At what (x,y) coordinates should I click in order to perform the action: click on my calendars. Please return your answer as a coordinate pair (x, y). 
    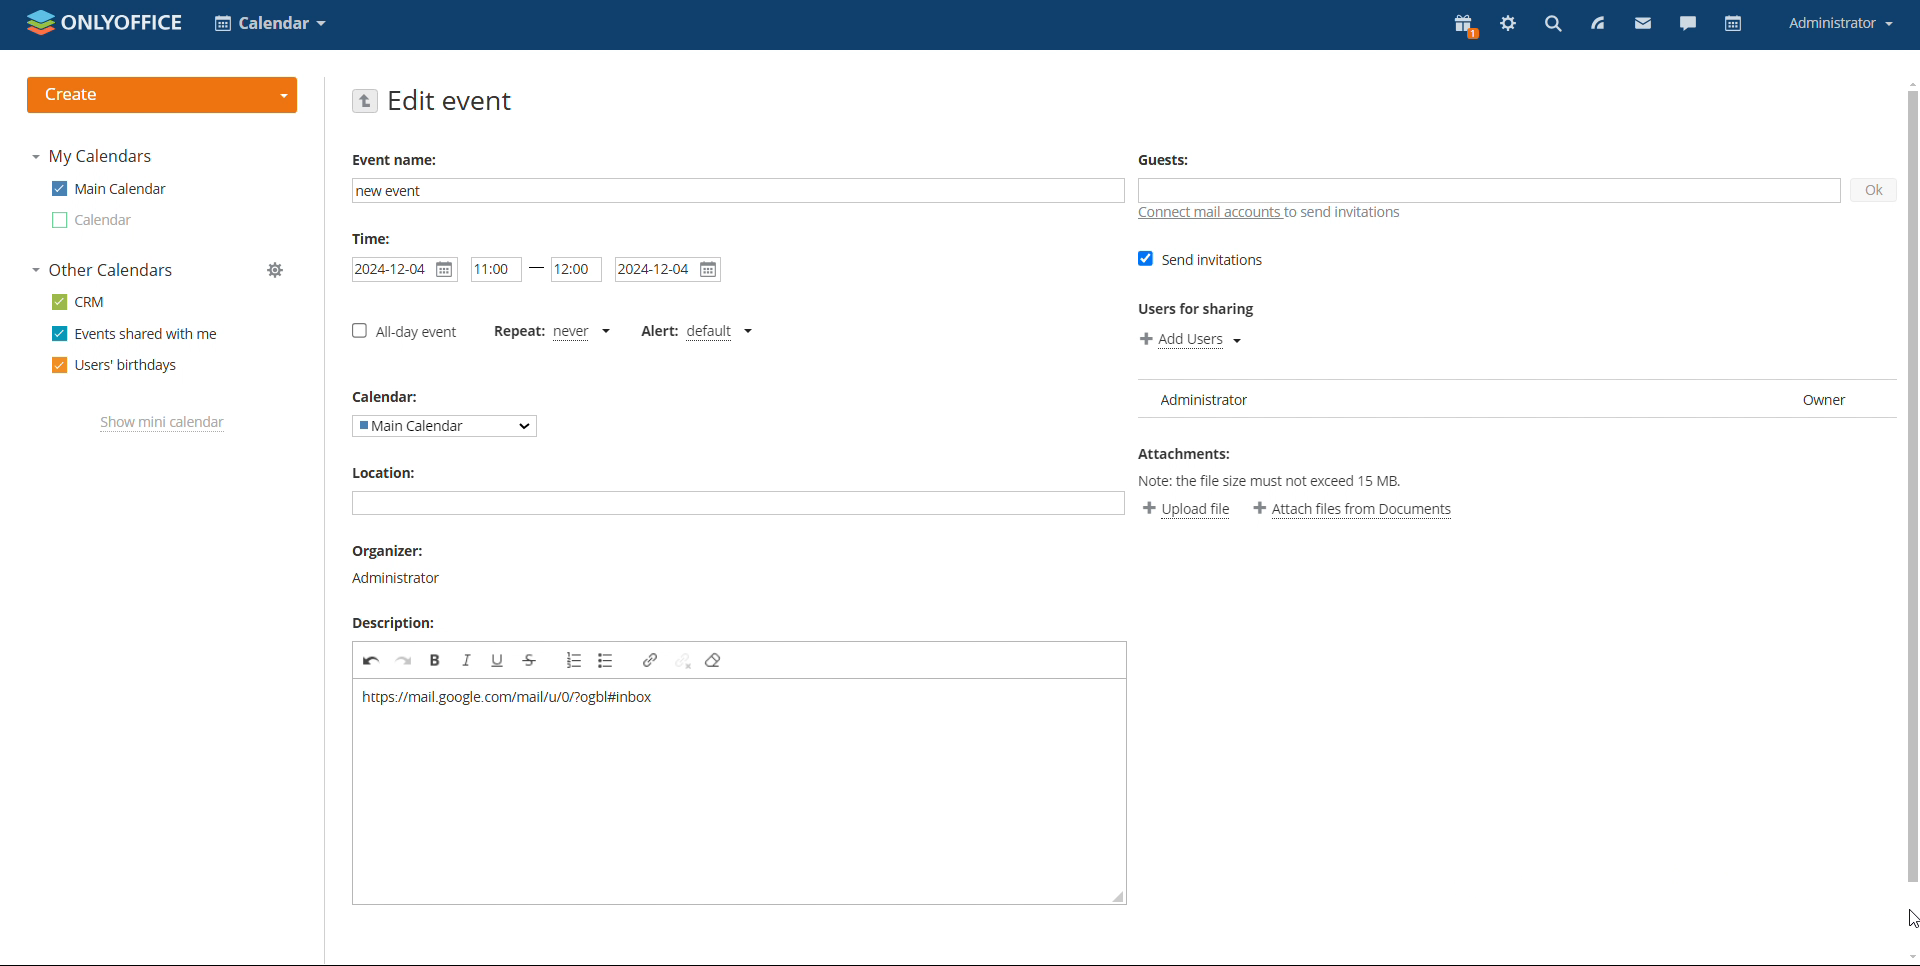
    Looking at the image, I should click on (93, 157).